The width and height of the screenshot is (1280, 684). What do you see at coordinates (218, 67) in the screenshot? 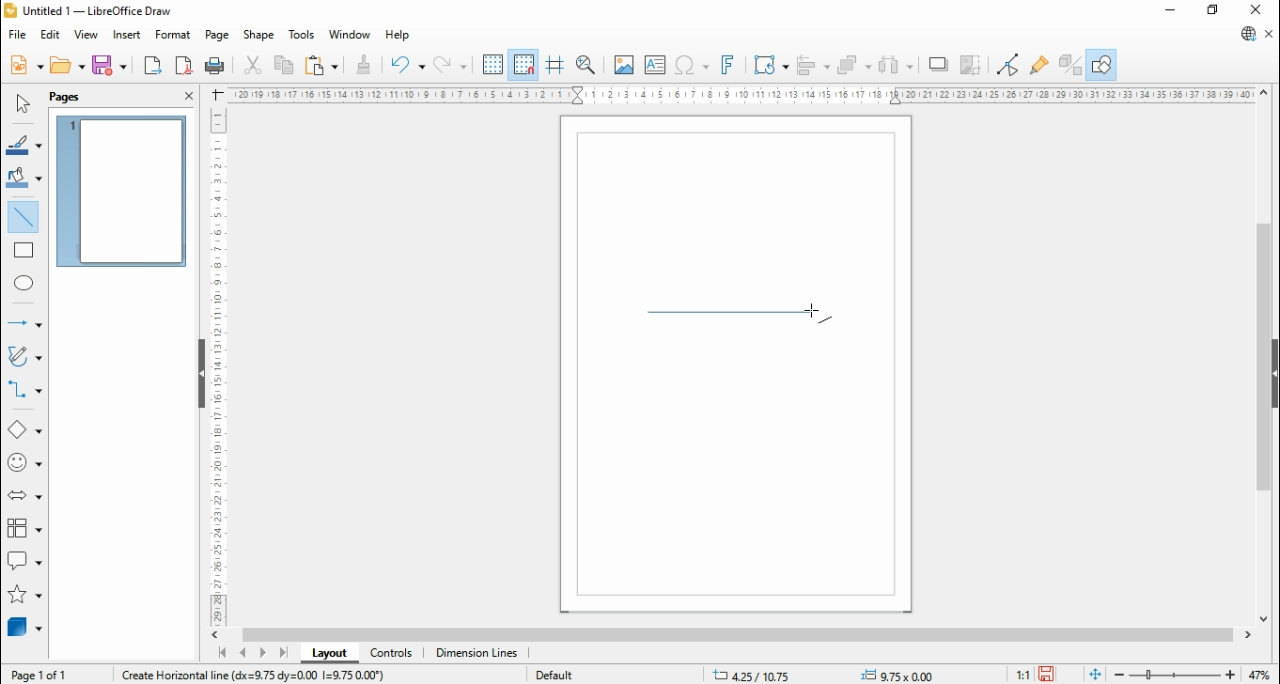
I see `print` at bounding box center [218, 67].